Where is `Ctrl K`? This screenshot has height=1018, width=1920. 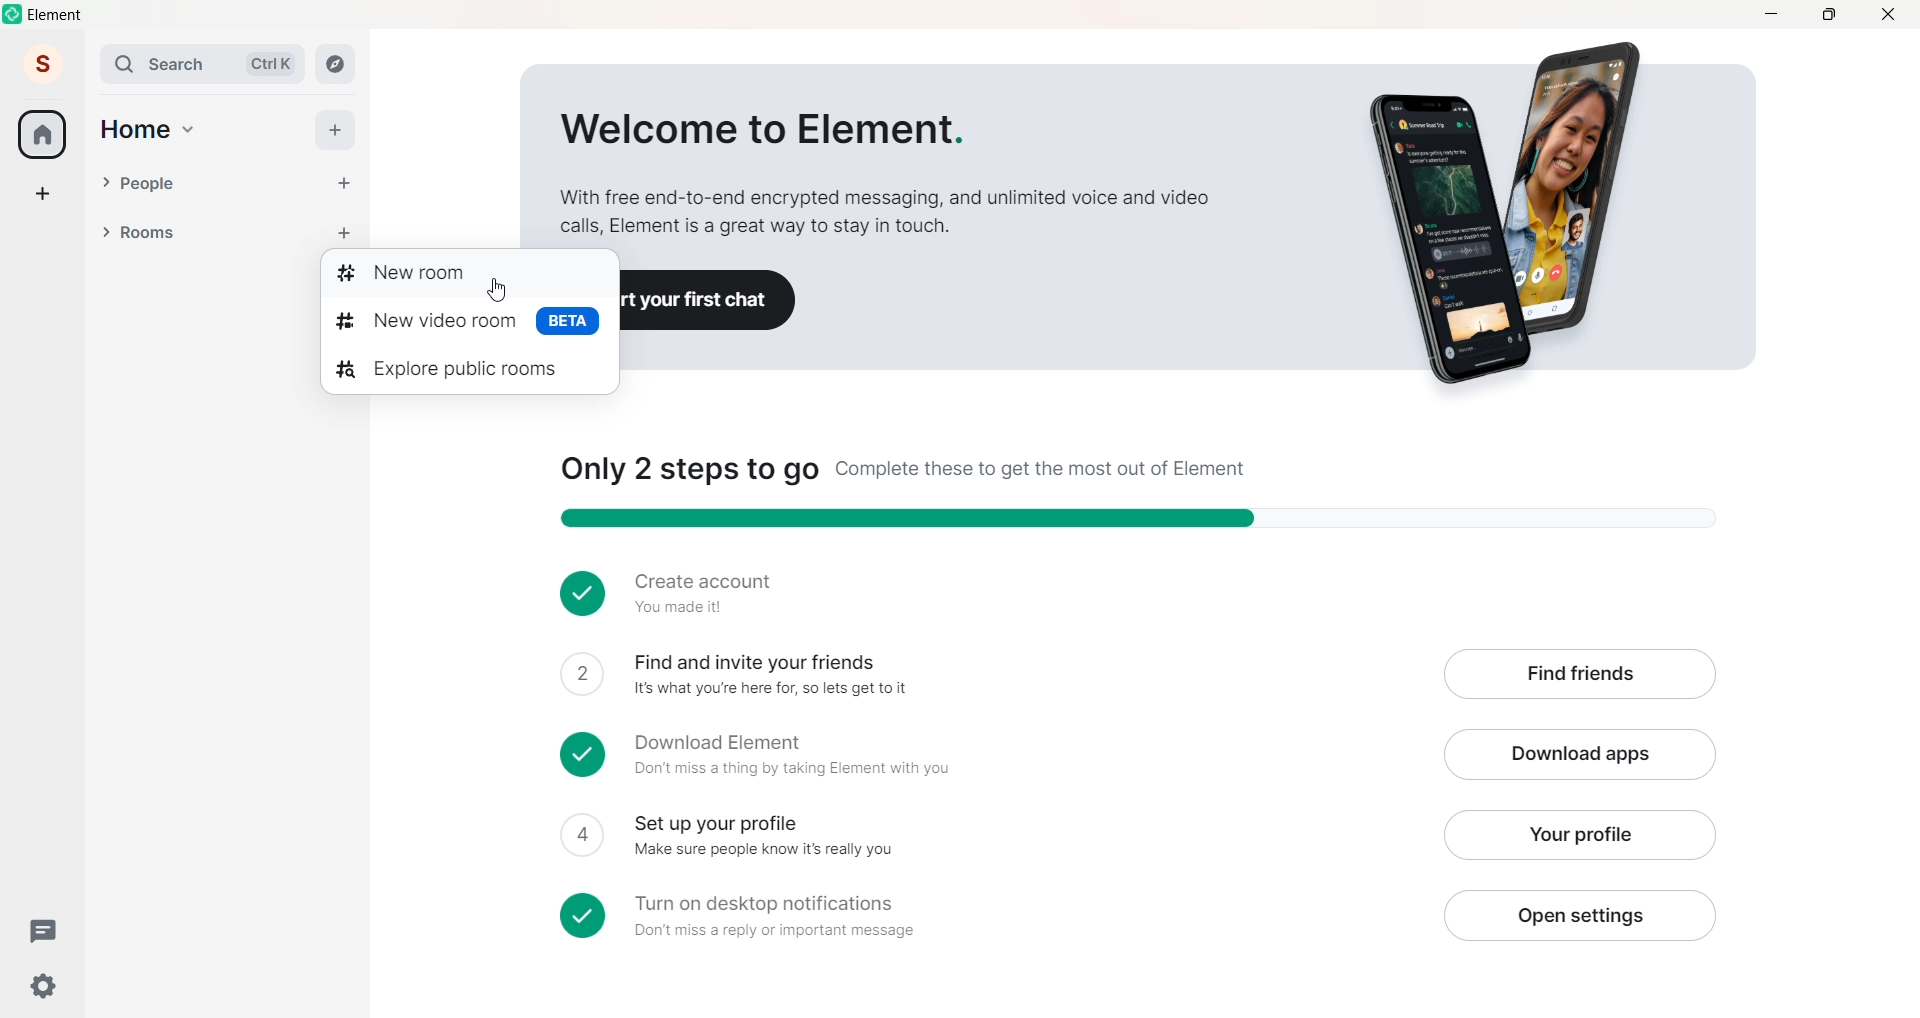 Ctrl K is located at coordinates (271, 64).